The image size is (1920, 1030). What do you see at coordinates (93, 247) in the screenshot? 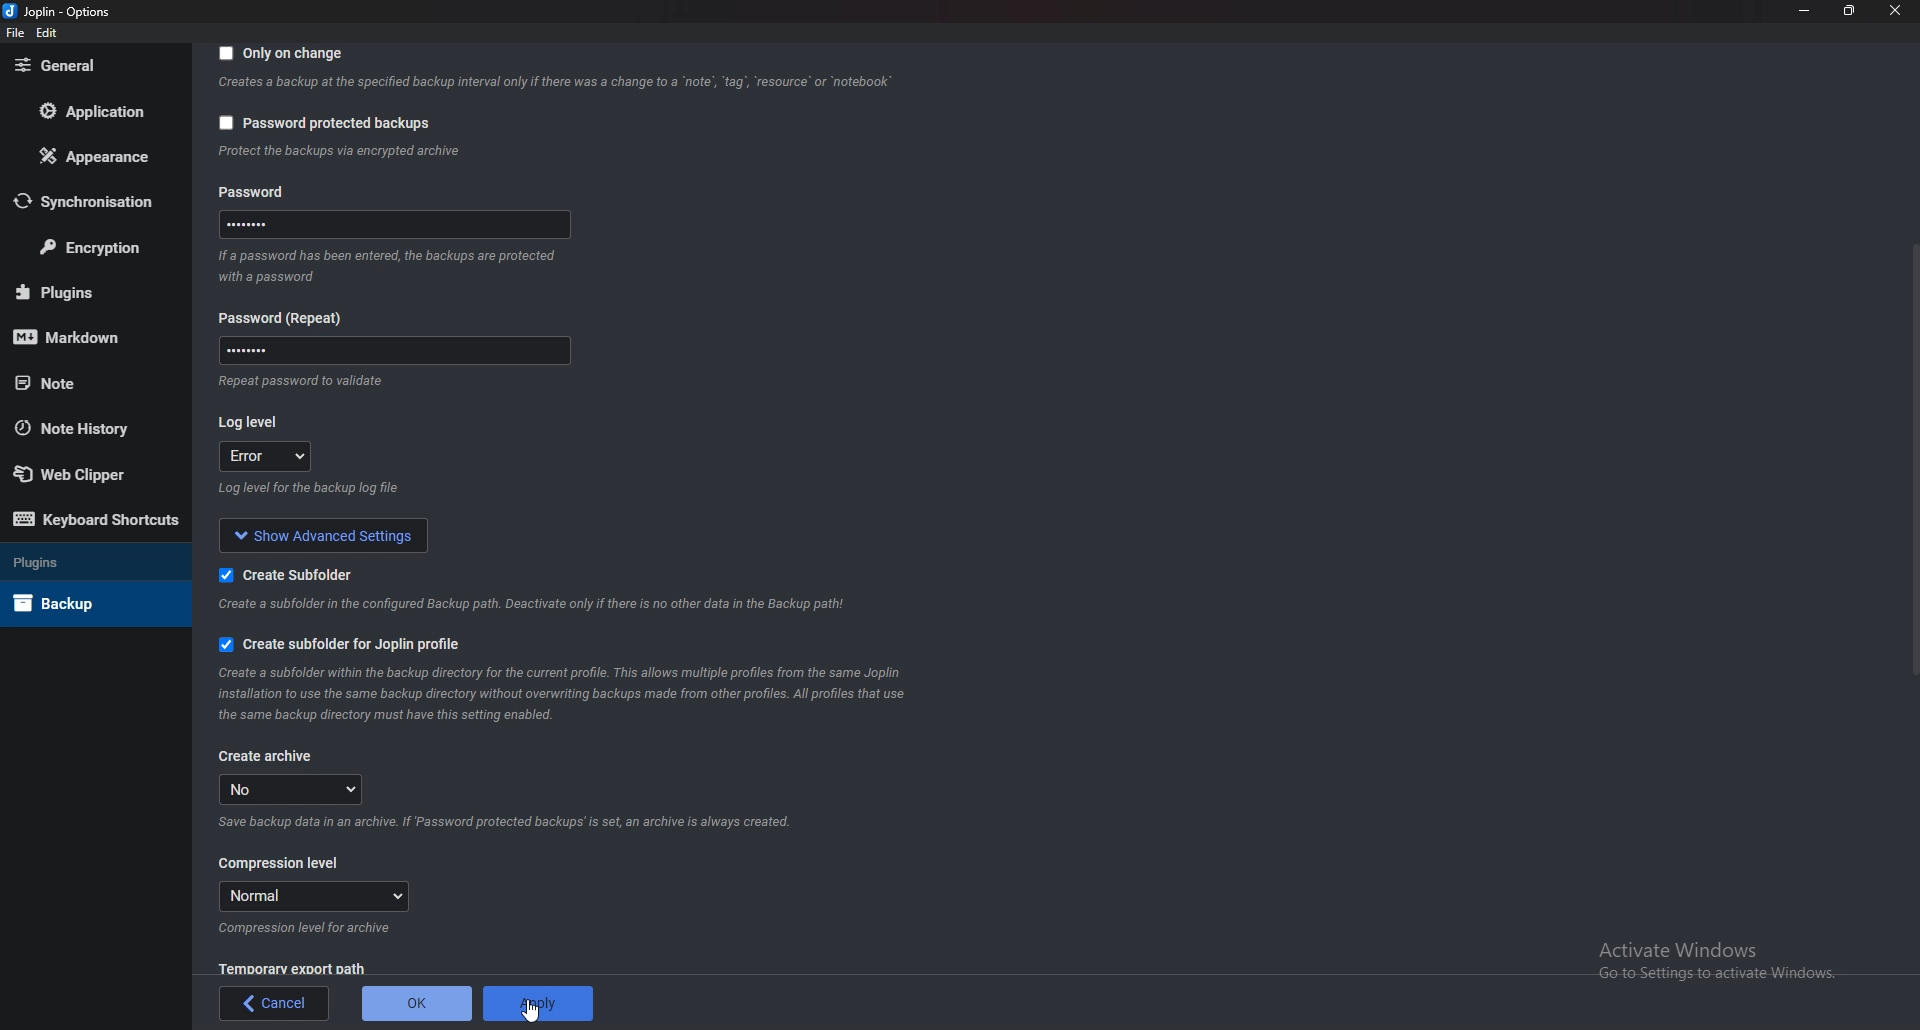
I see `Encryption` at bounding box center [93, 247].